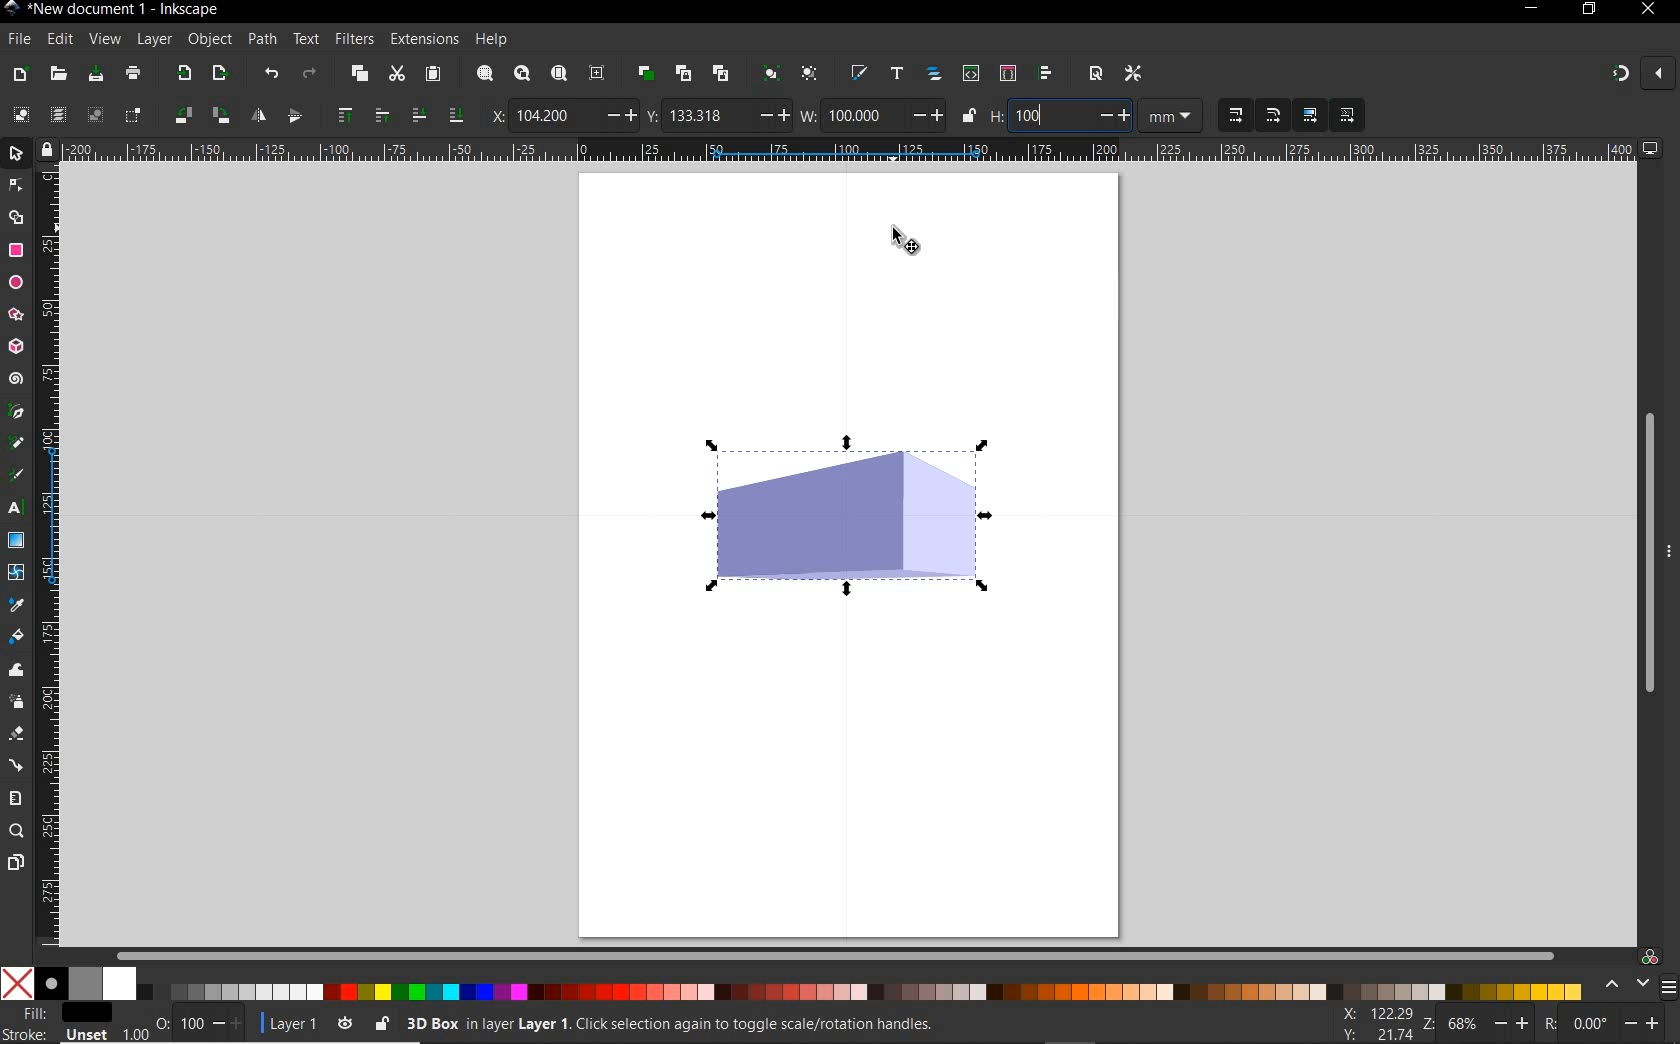 The height and width of the screenshot is (1044, 1680). Describe the element at coordinates (17, 574) in the screenshot. I see `mesh tool` at that location.